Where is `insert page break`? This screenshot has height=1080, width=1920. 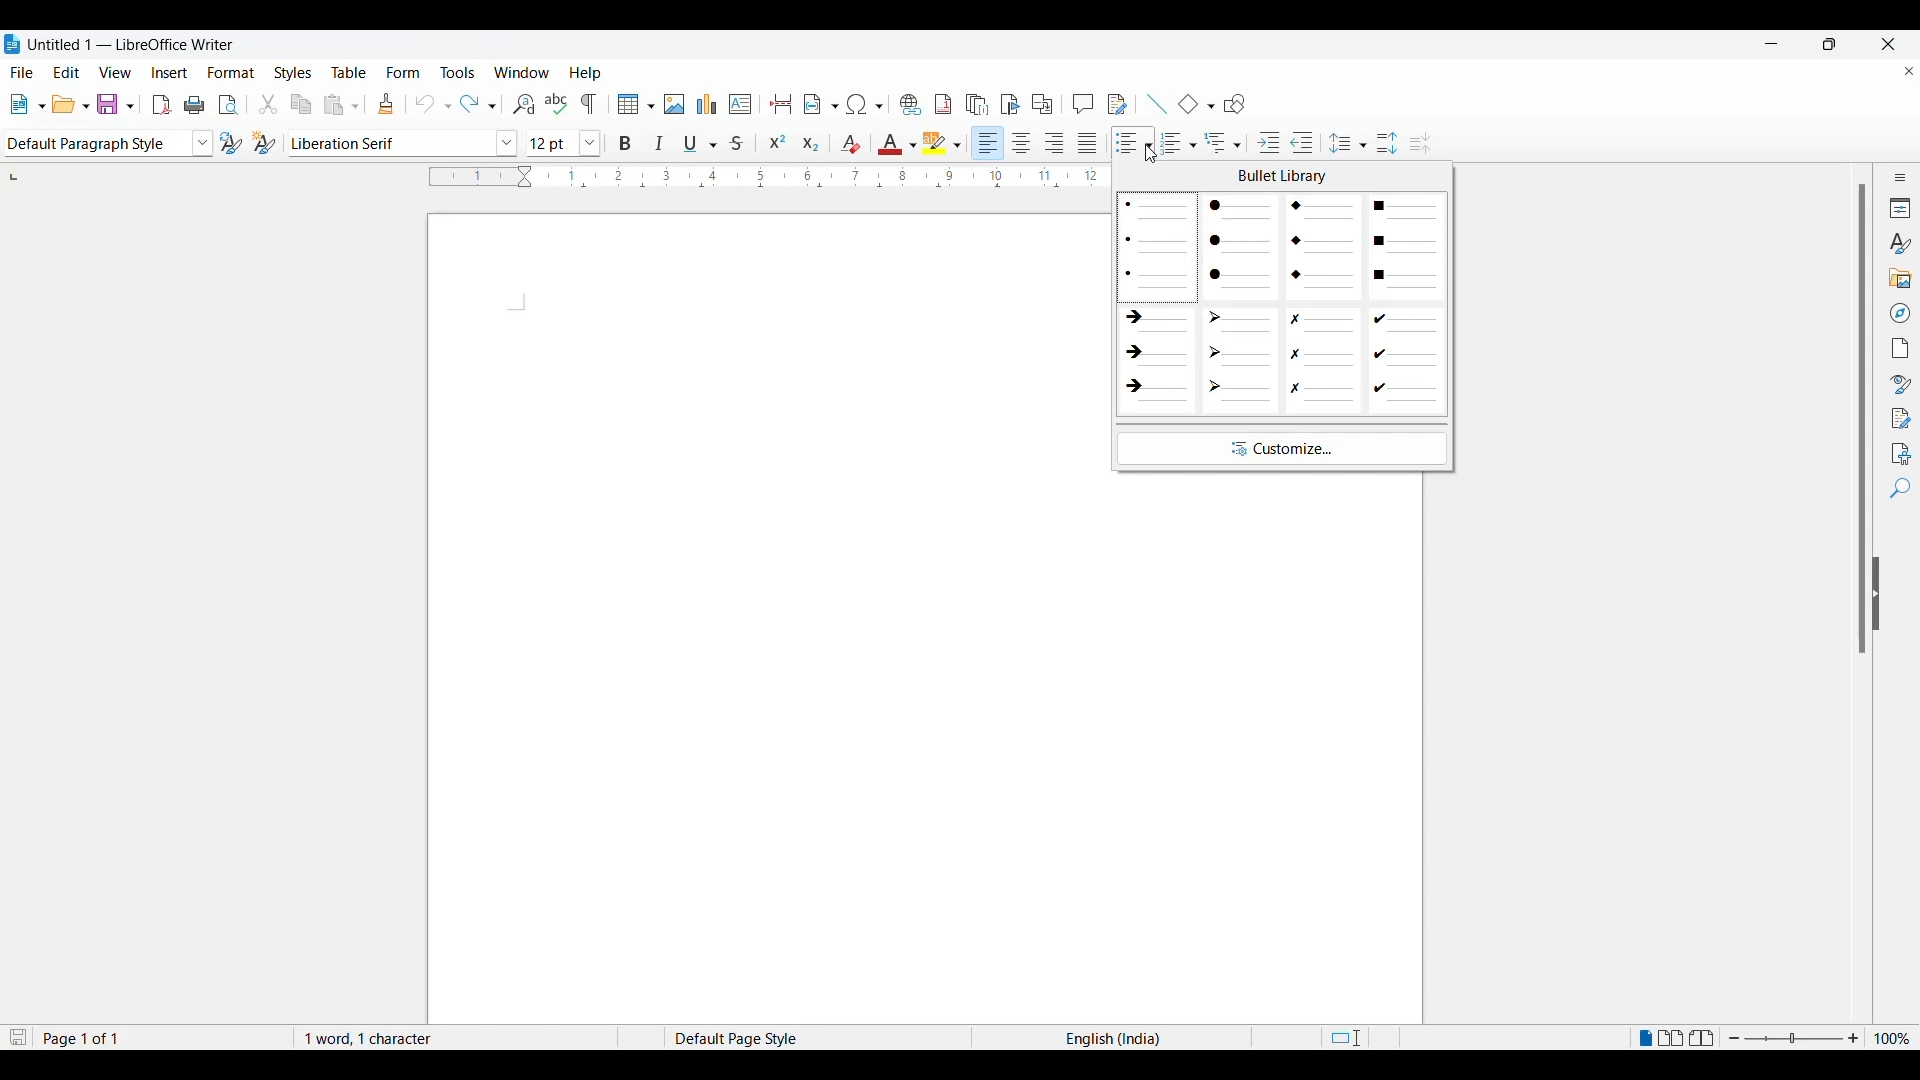 insert page break is located at coordinates (778, 103).